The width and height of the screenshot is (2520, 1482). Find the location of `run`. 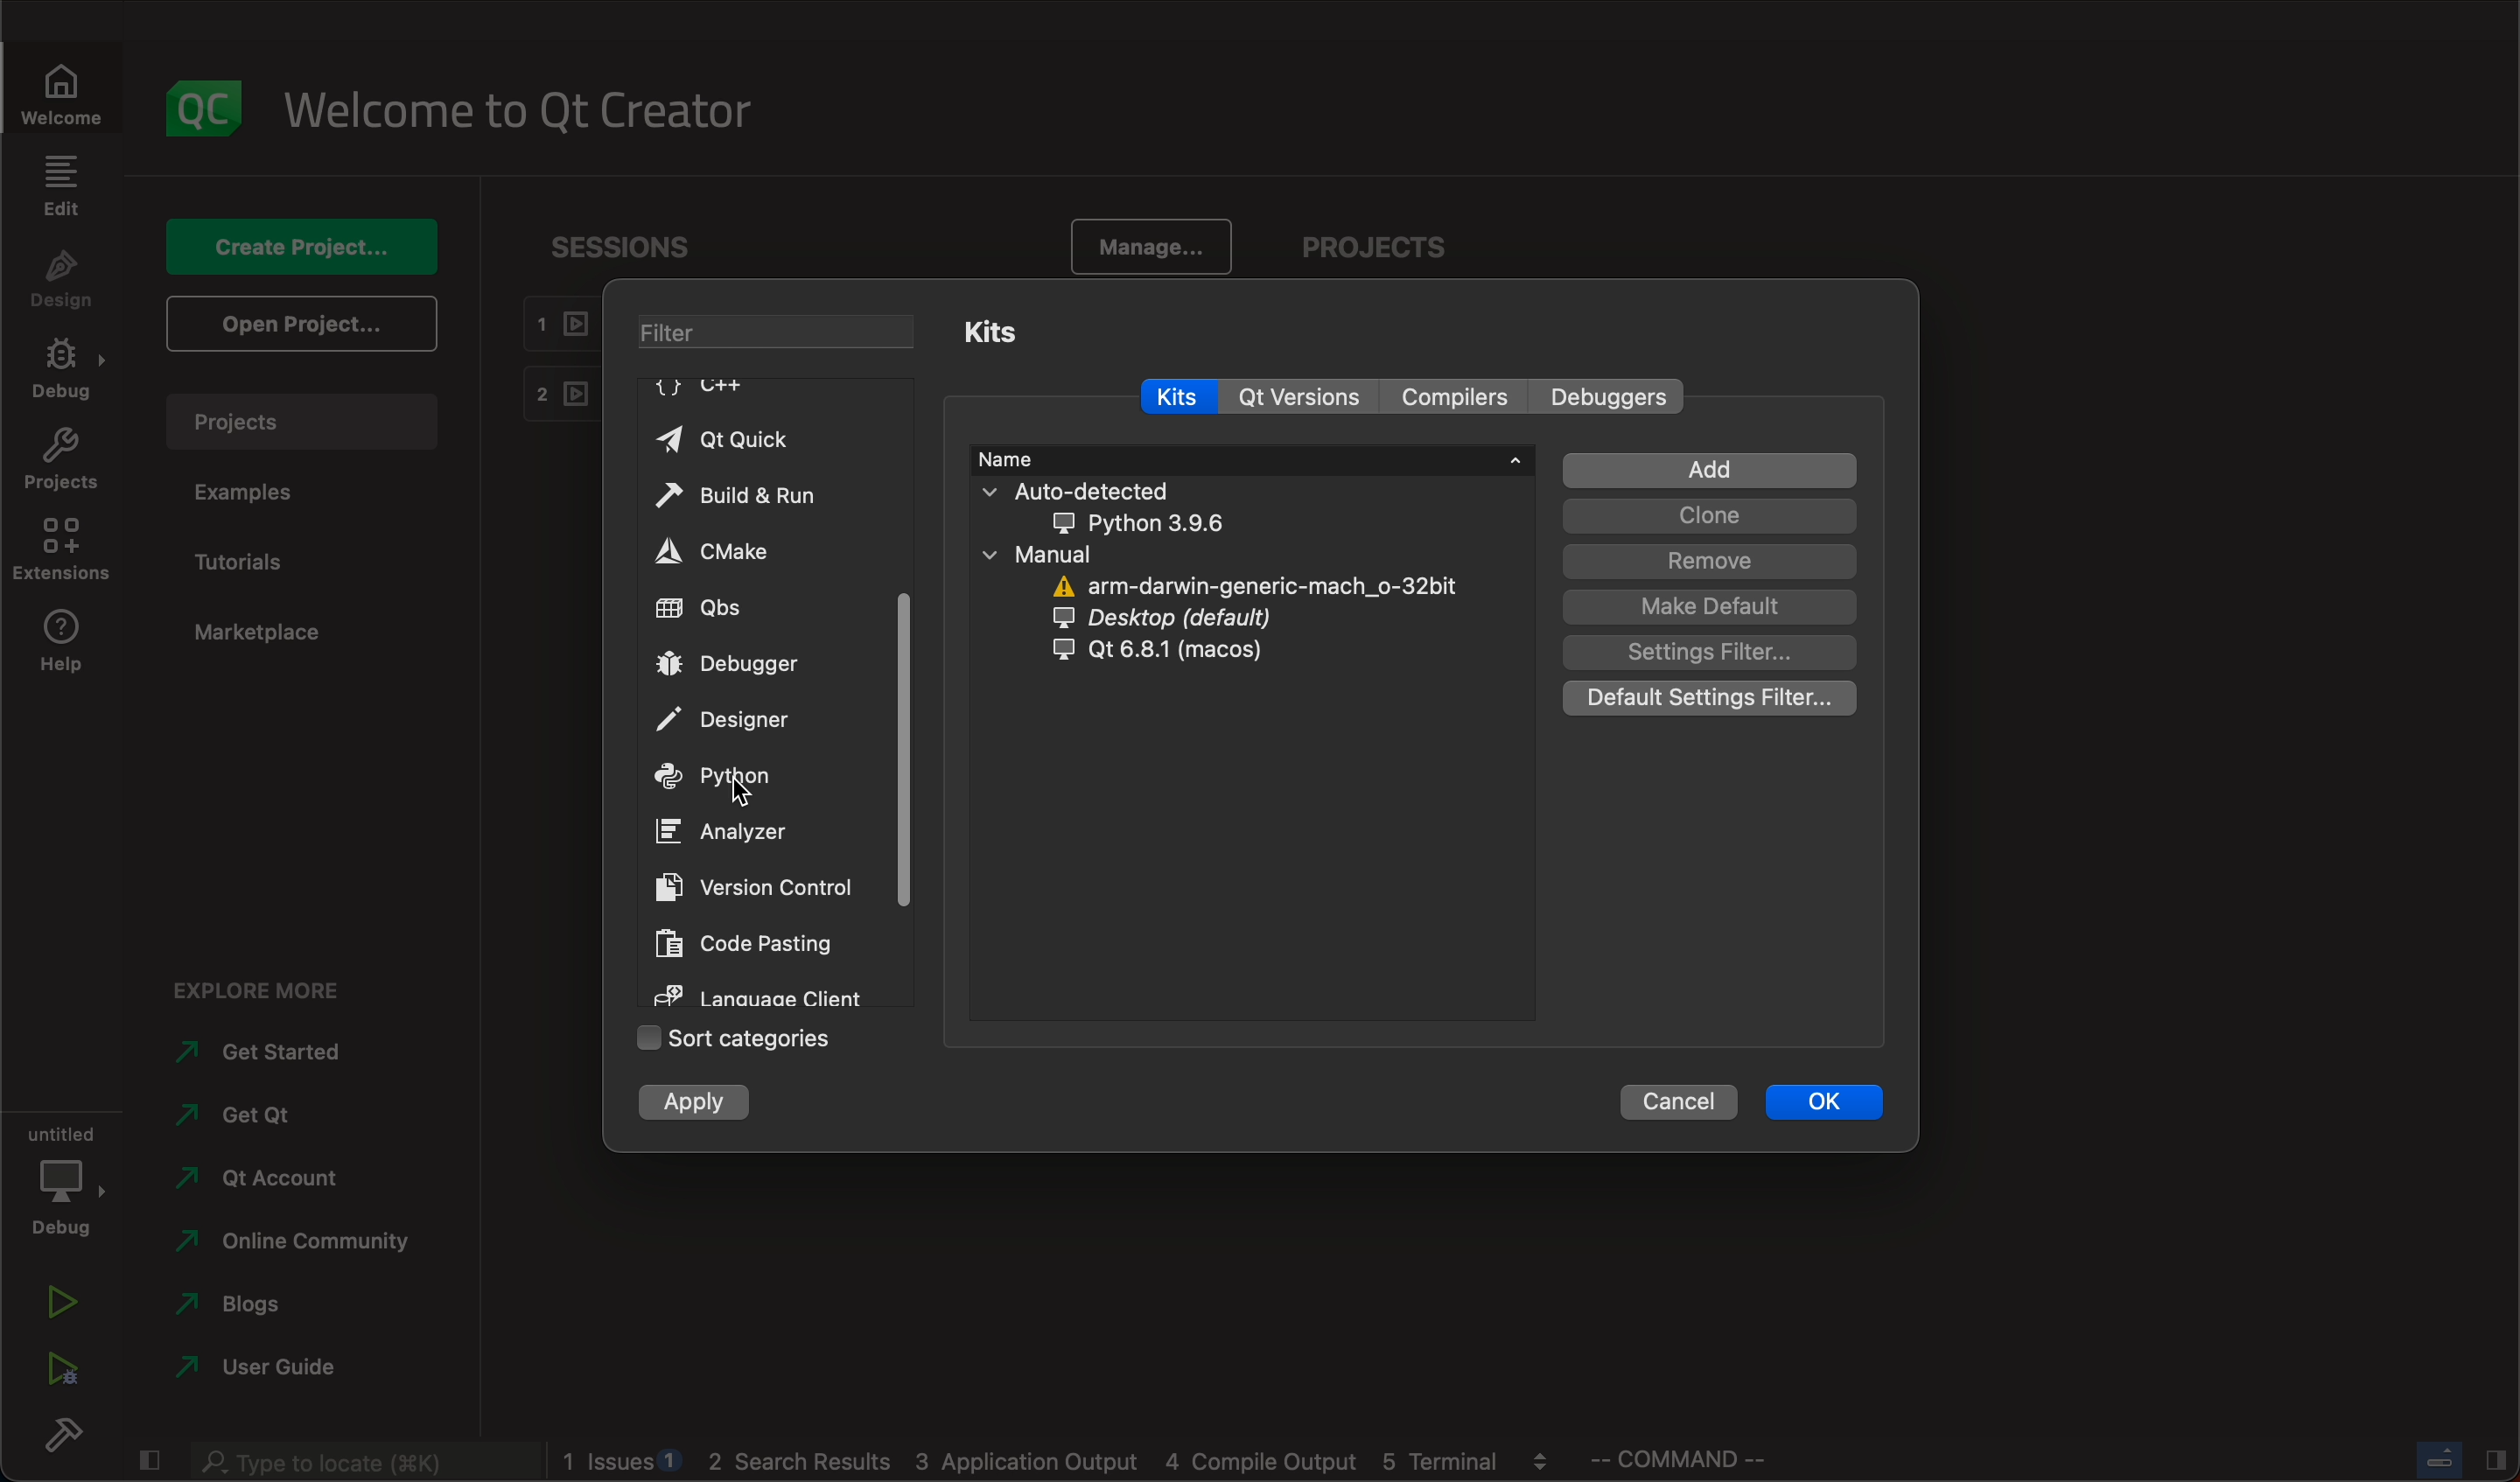

run is located at coordinates (65, 1305).